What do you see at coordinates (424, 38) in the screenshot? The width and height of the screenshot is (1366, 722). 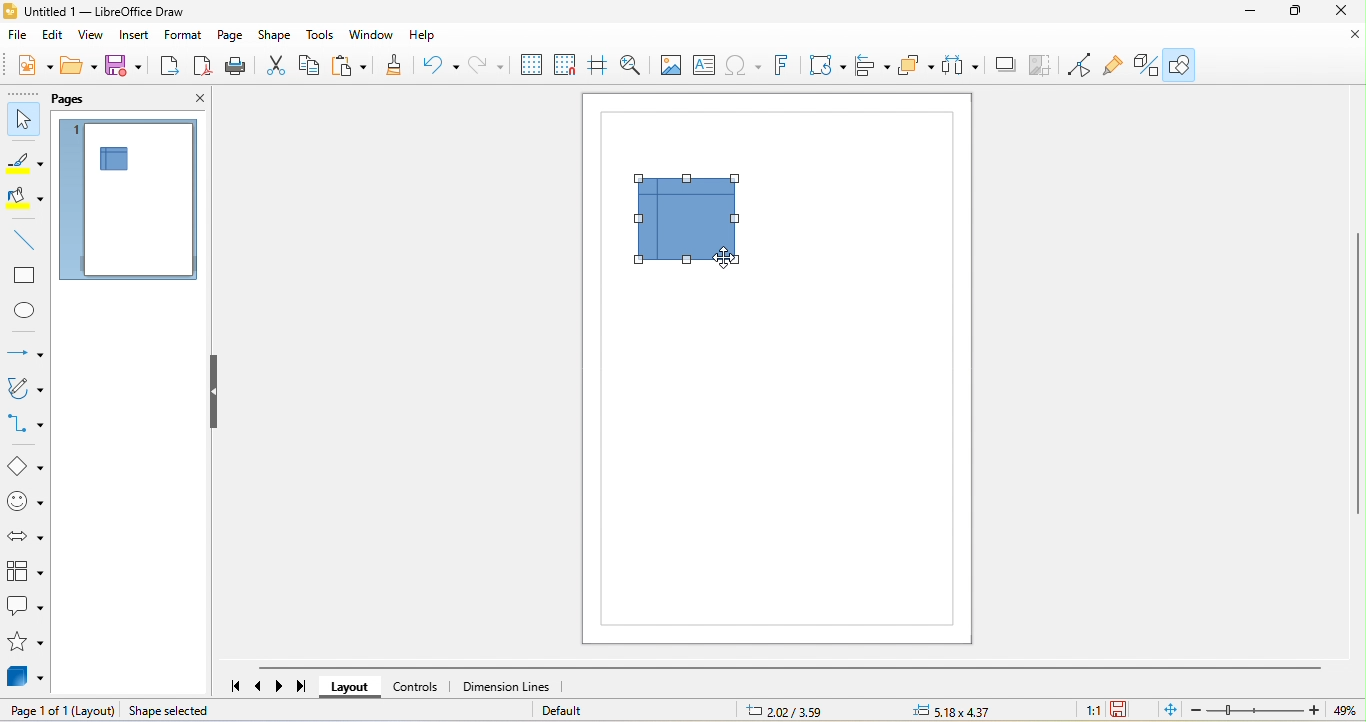 I see `help` at bounding box center [424, 38].